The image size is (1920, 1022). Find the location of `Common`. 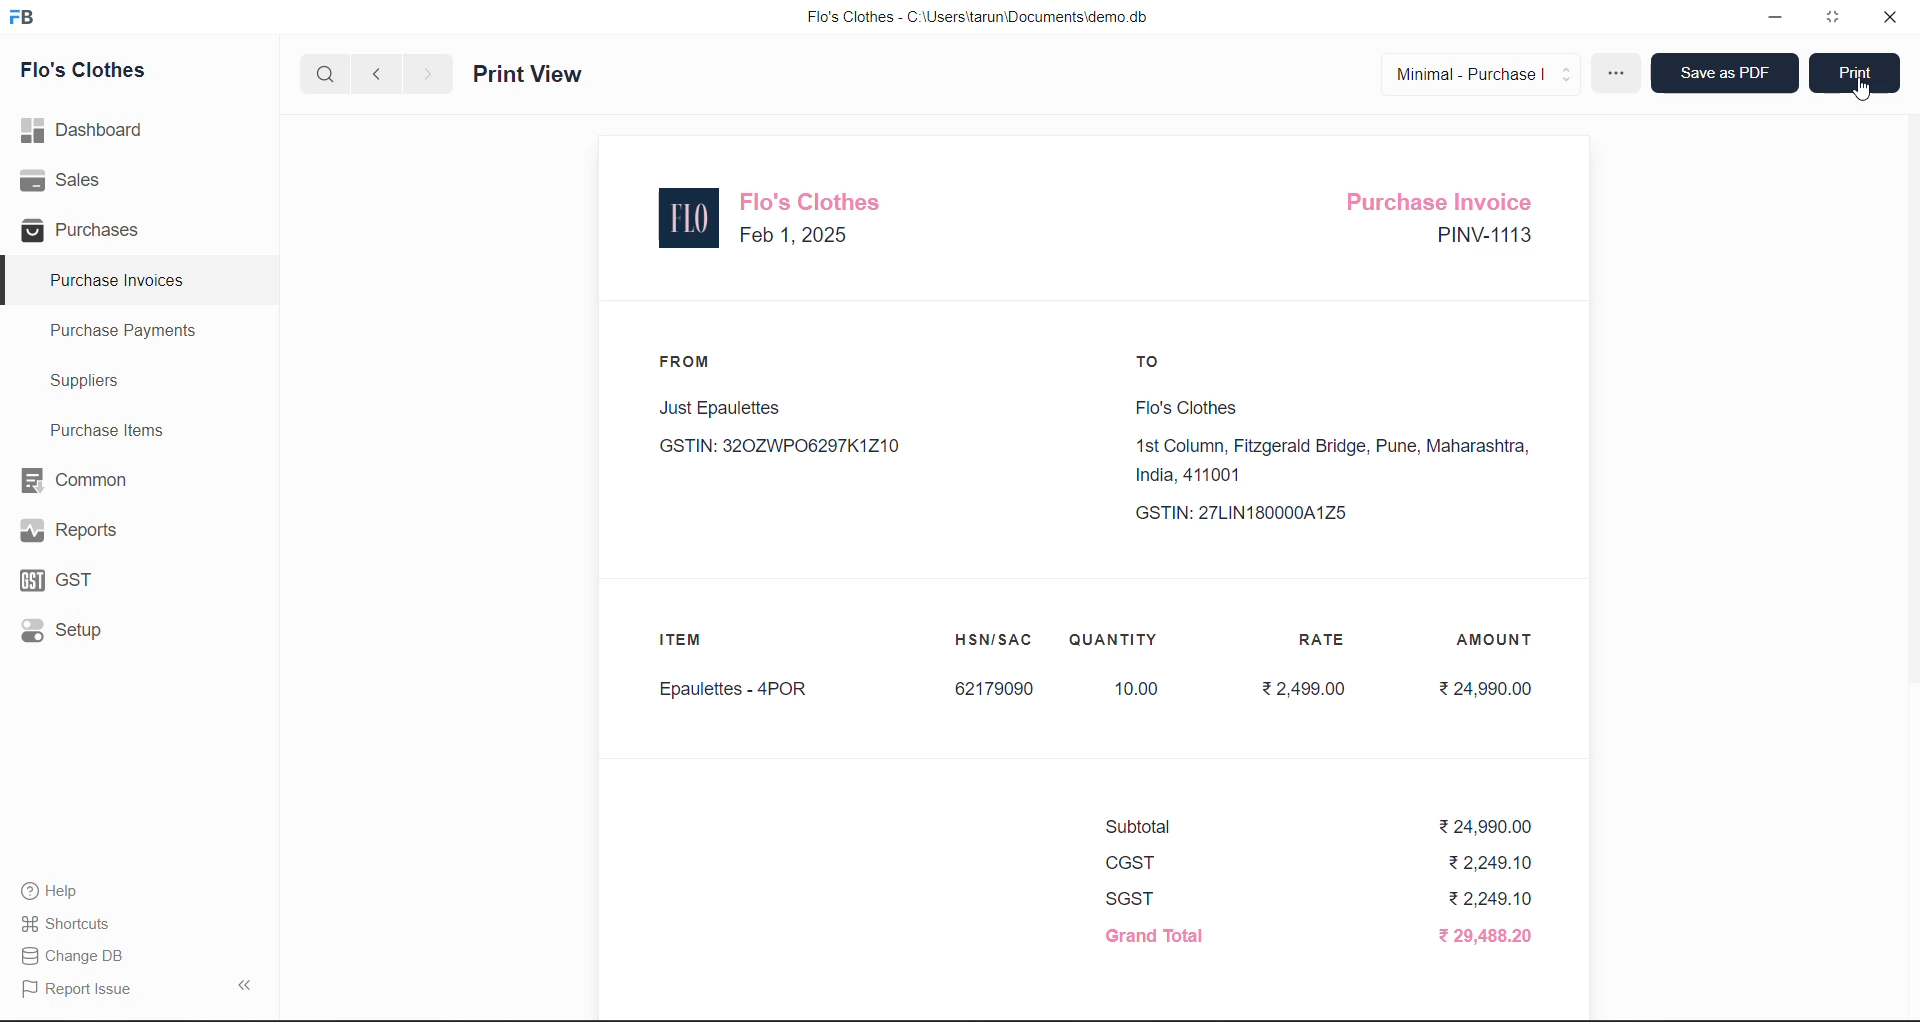

Common is located at coordinates (91, 478).